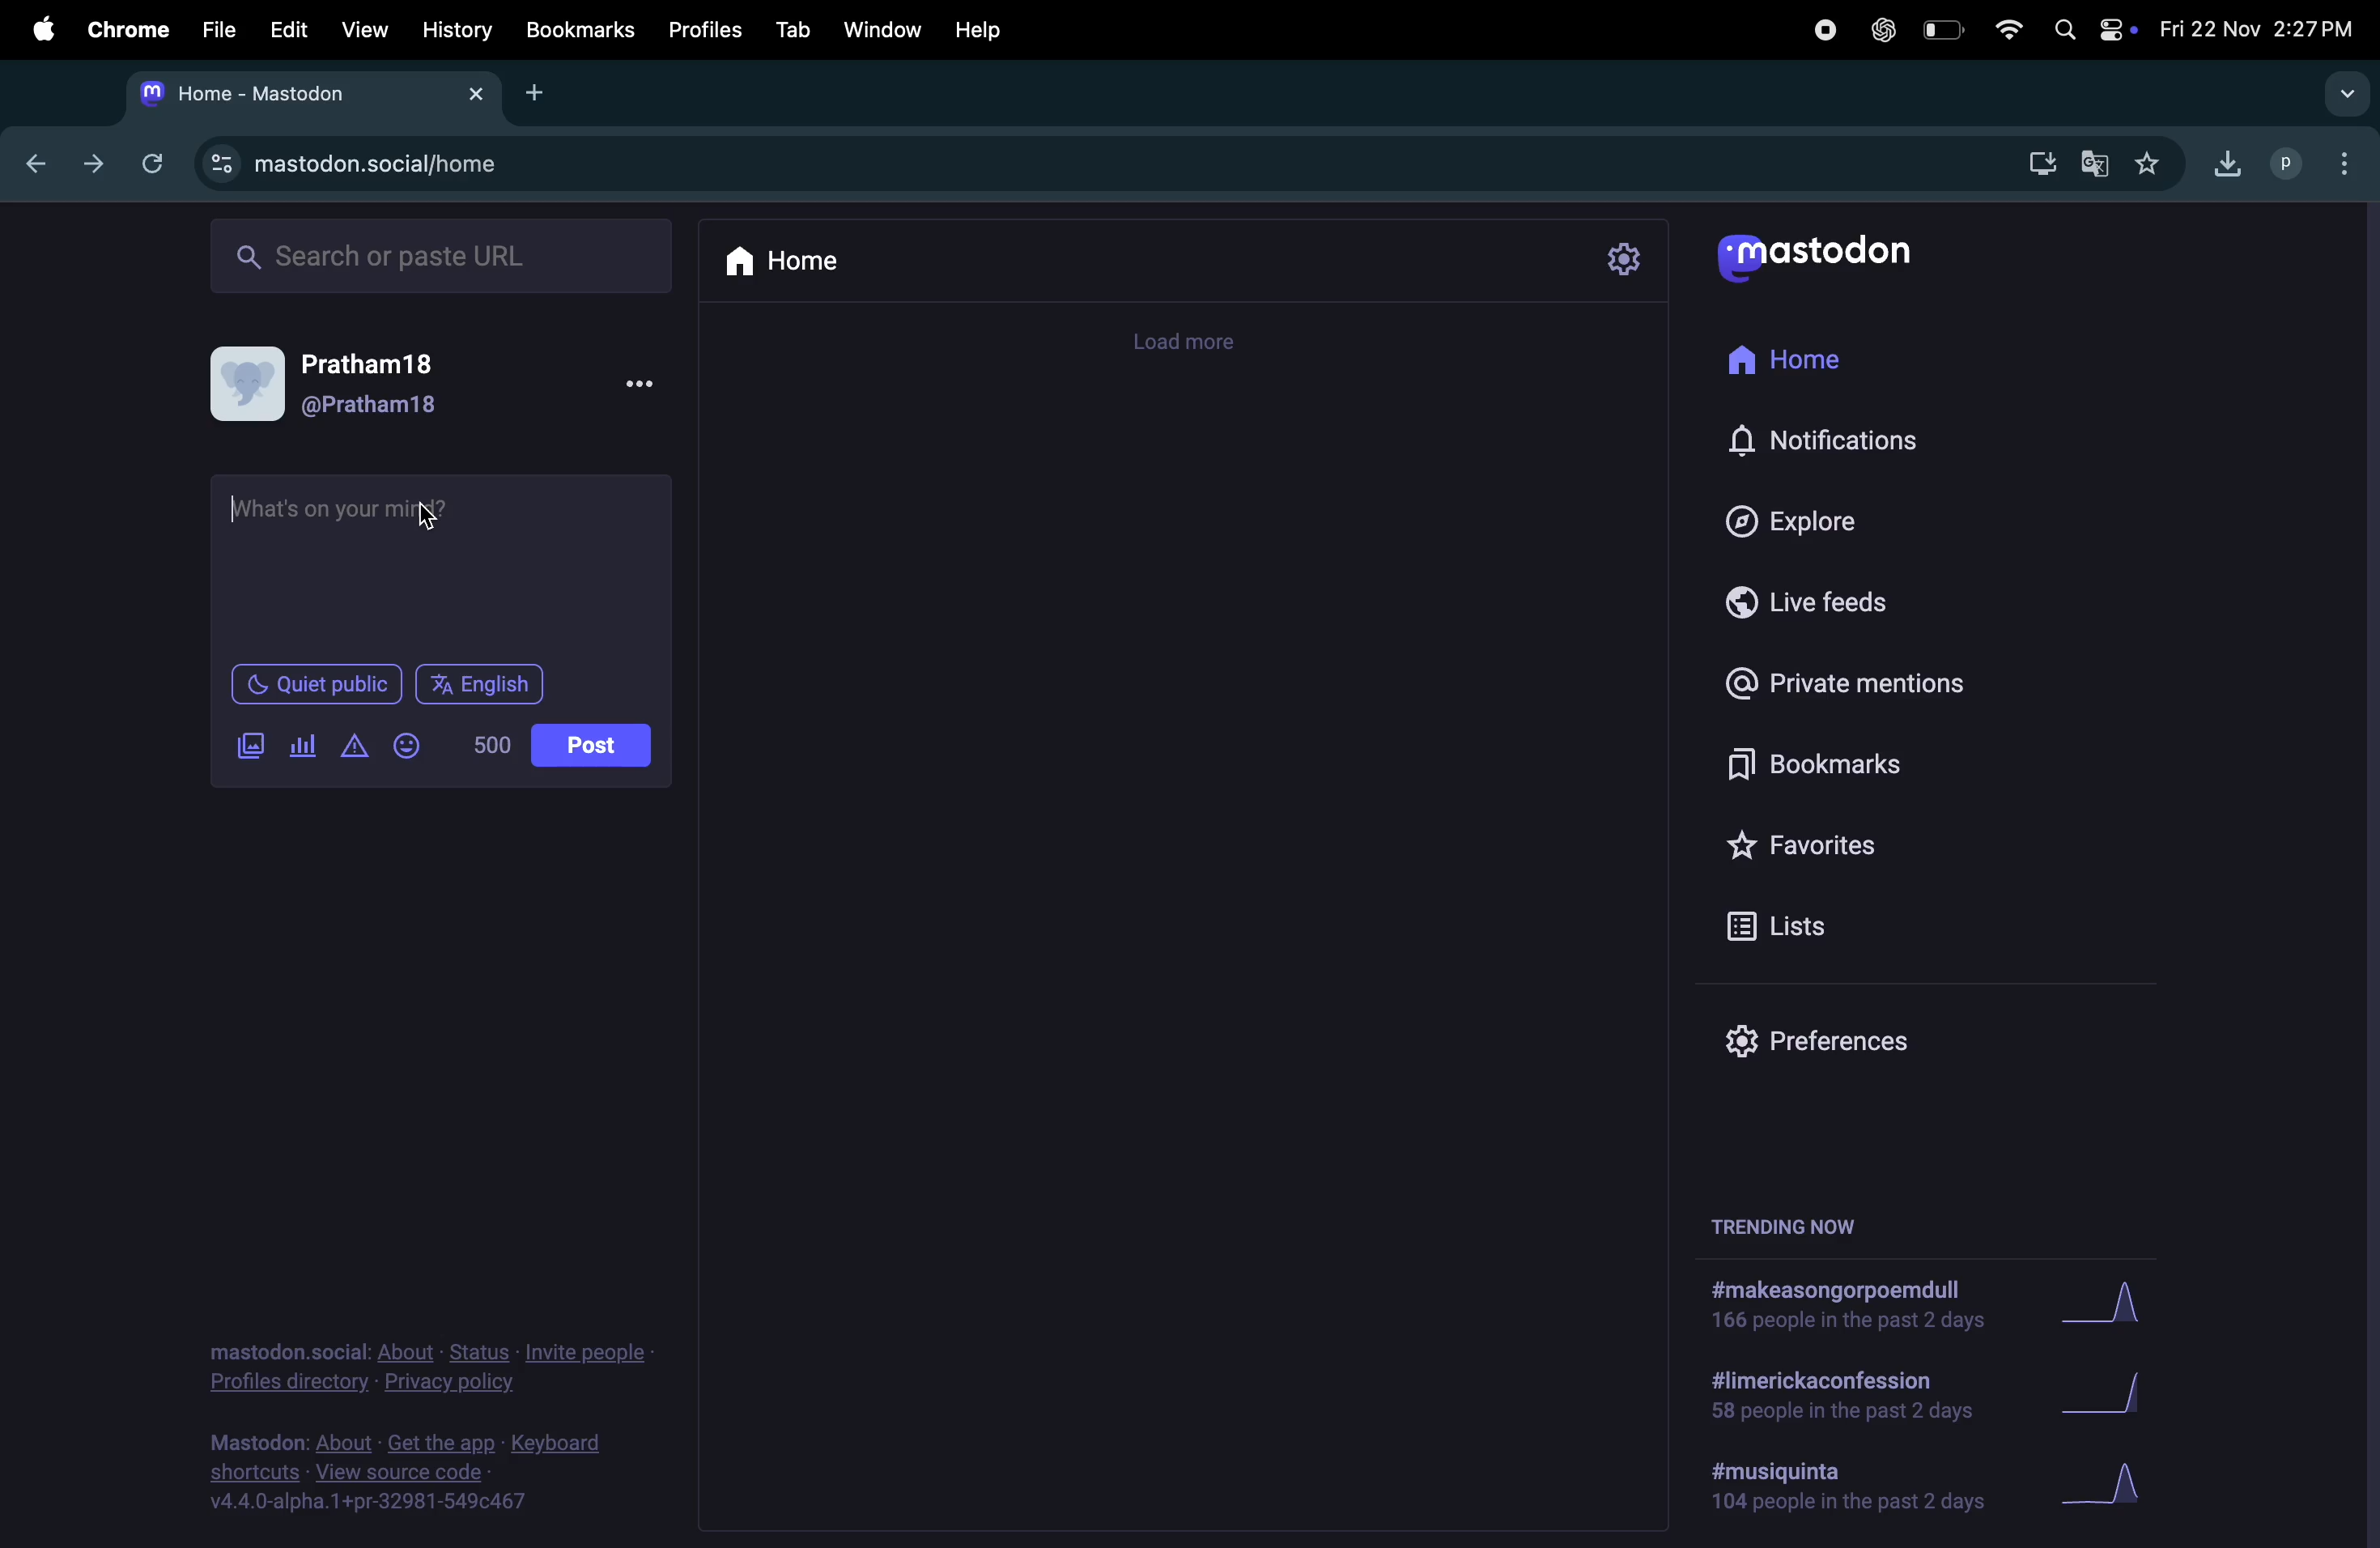 Image resolution: width=2380 pixels, height=1548 pixels. Describe the element at coordinates (353, 746) in the screenshot. I see `content warning` at that location.